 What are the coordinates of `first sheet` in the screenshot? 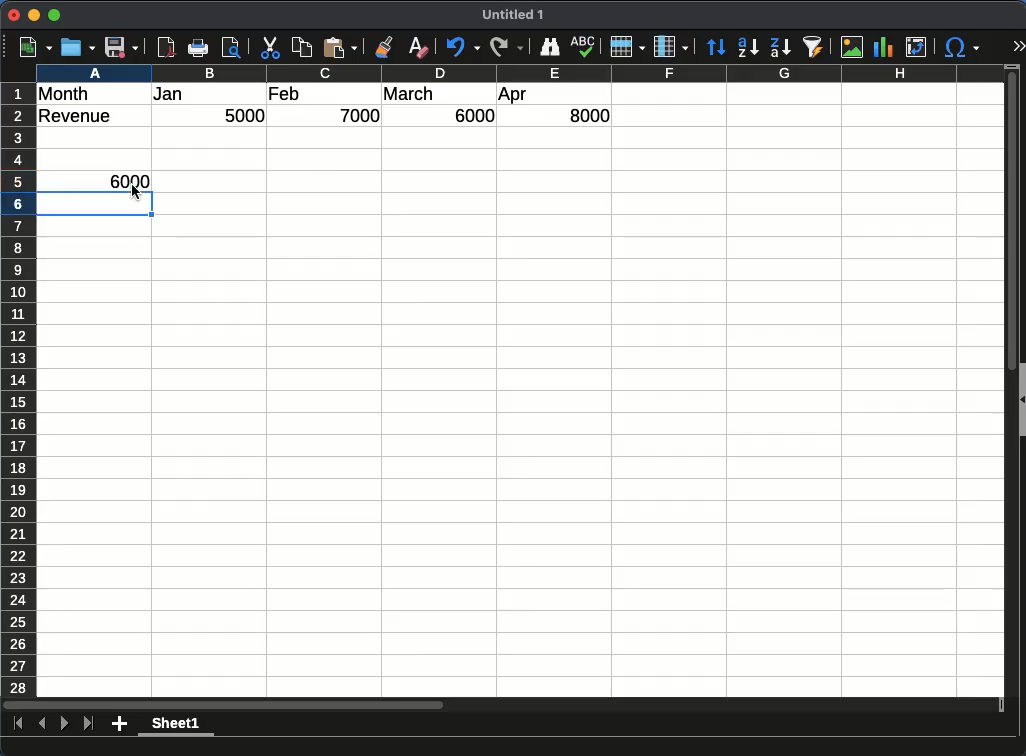 It's located at (19, 723).